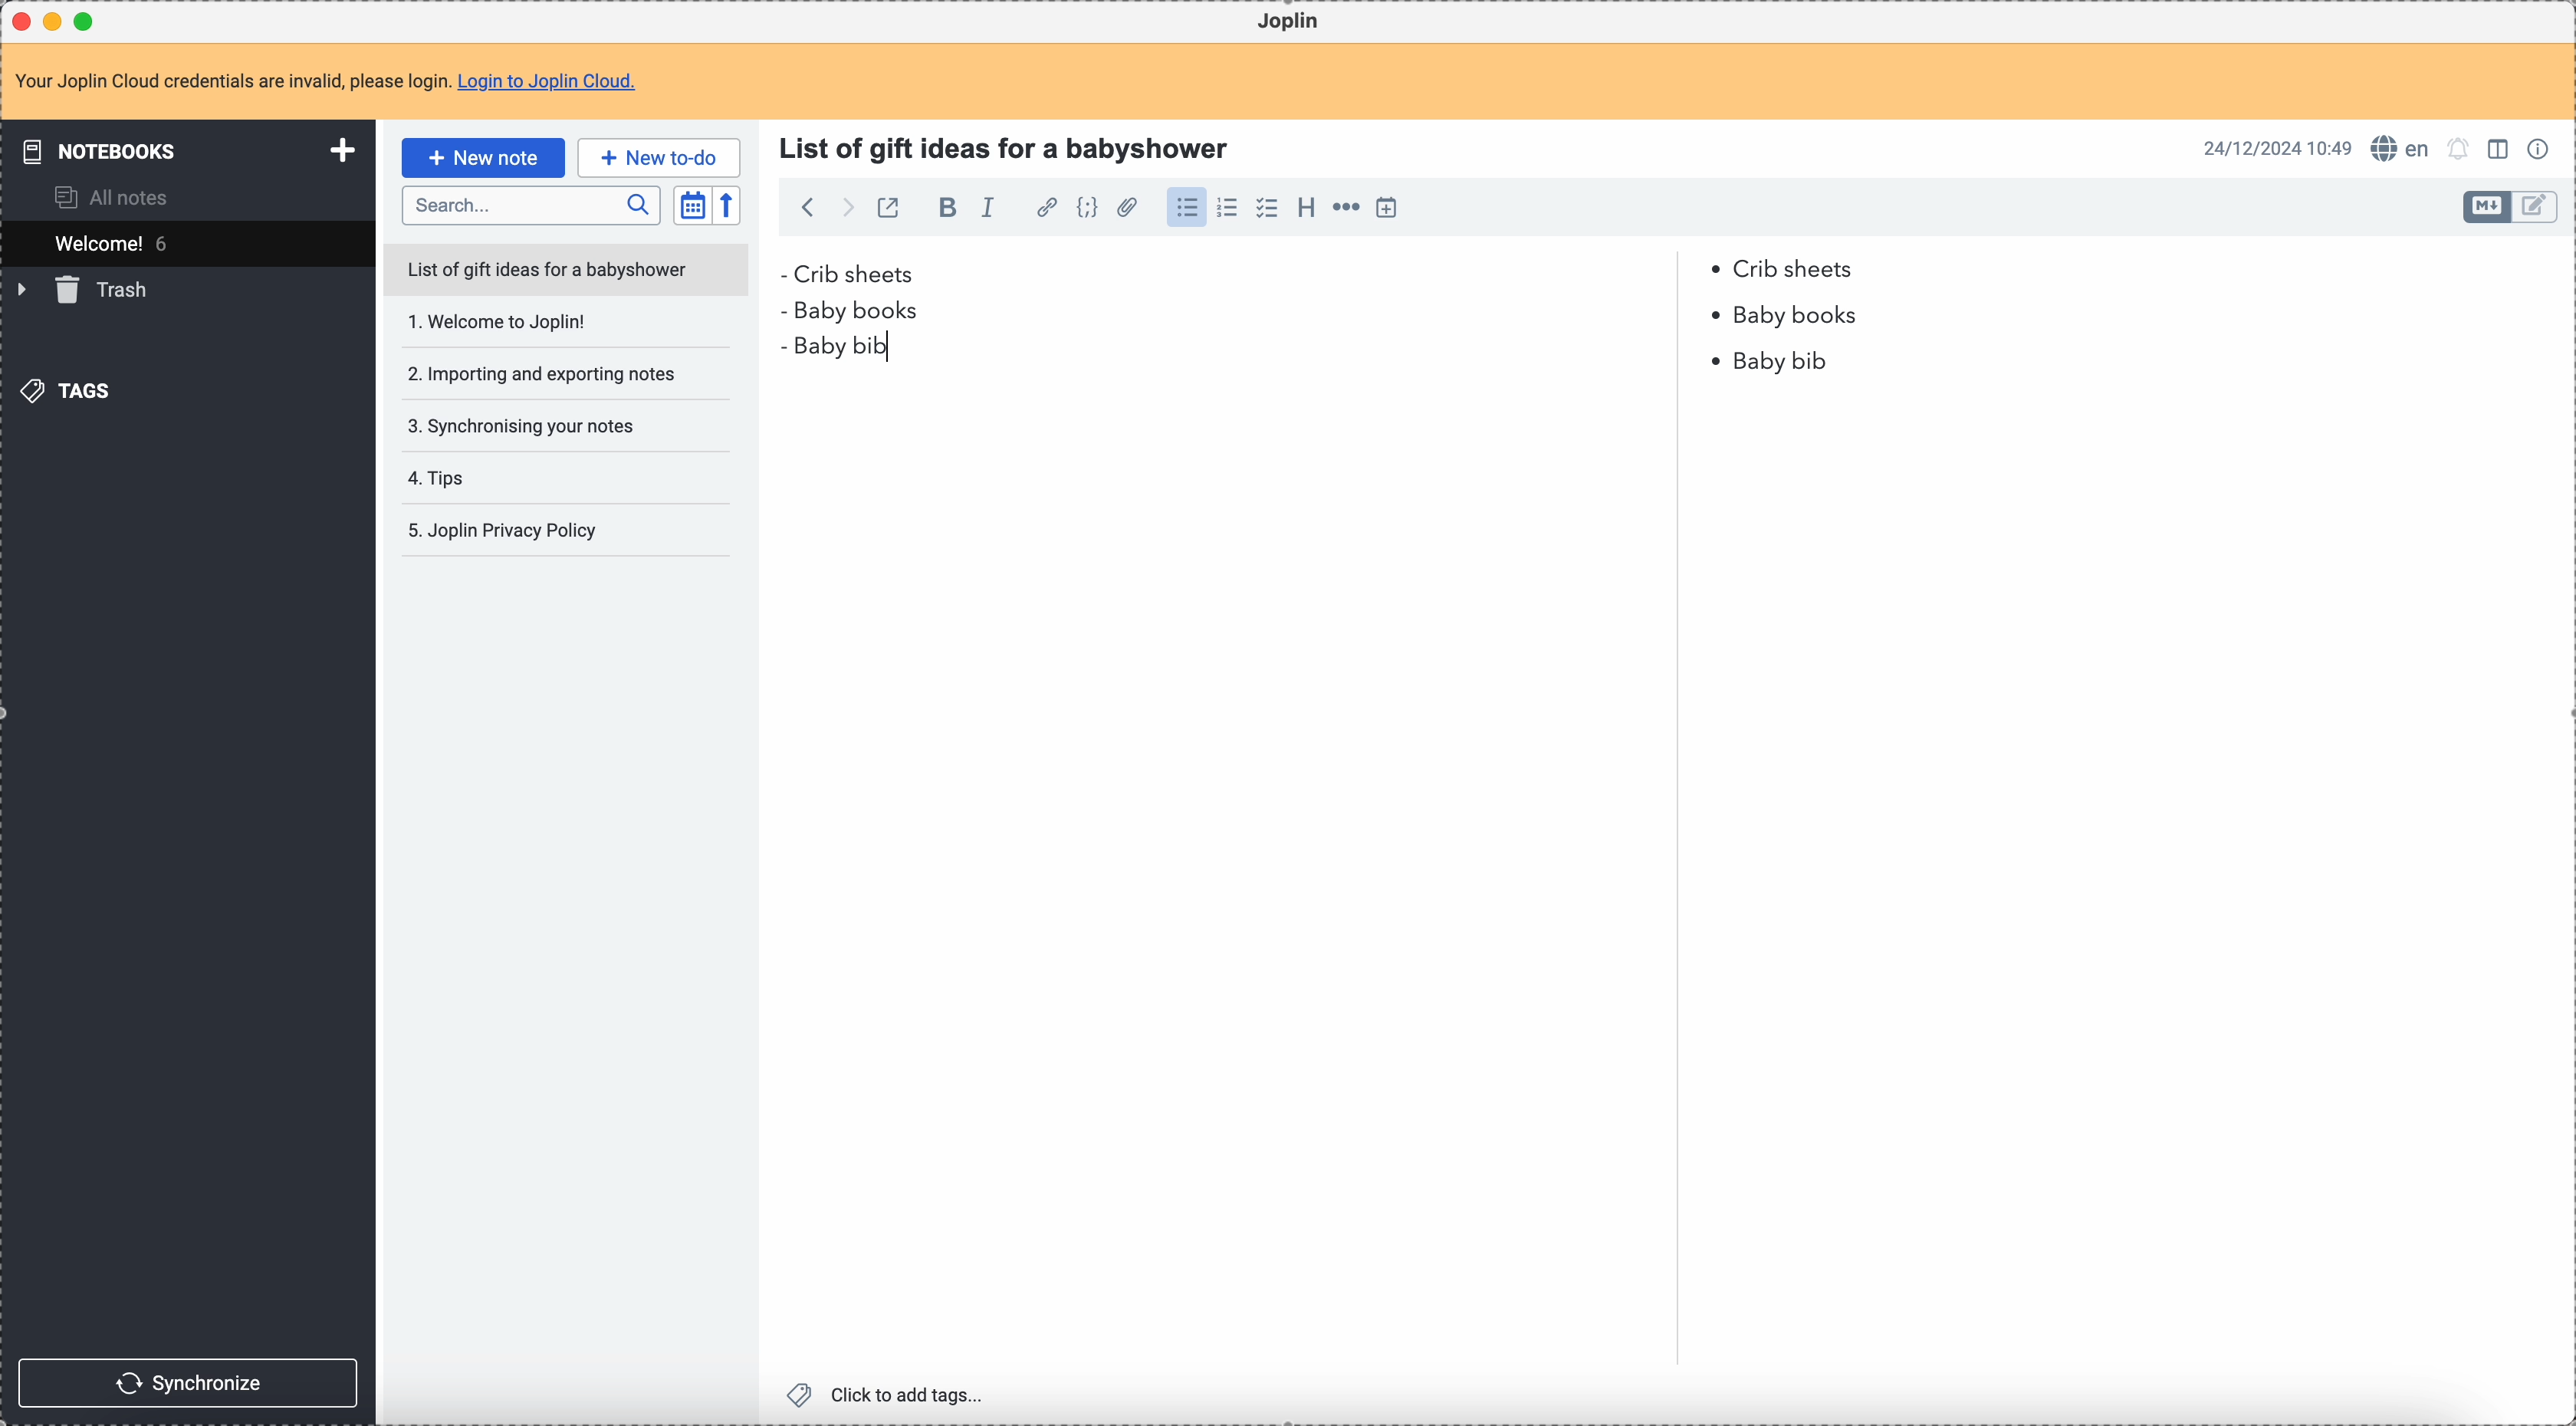 The height and width of the screenshot is (1426, 2576). I want to click on Crib sheets, so click(1330, 272).